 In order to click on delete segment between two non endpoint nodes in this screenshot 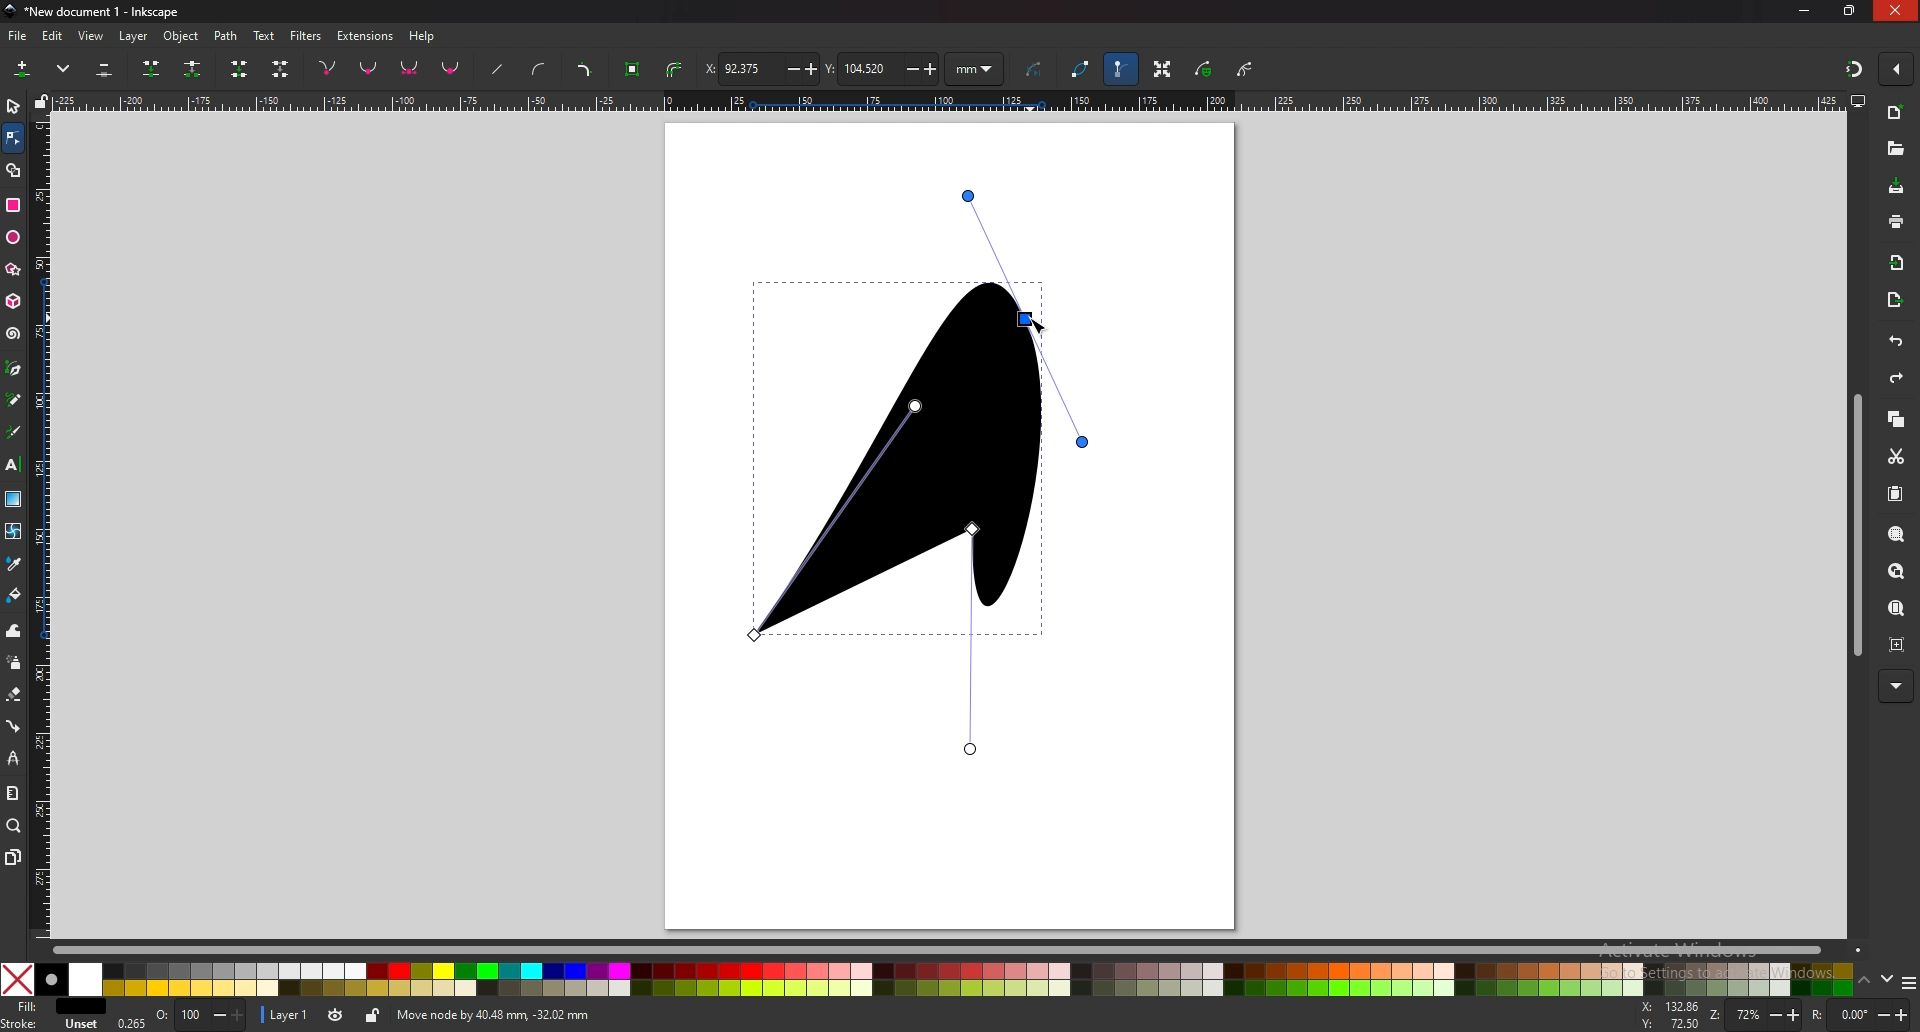, I will do `click(280, 69)`.